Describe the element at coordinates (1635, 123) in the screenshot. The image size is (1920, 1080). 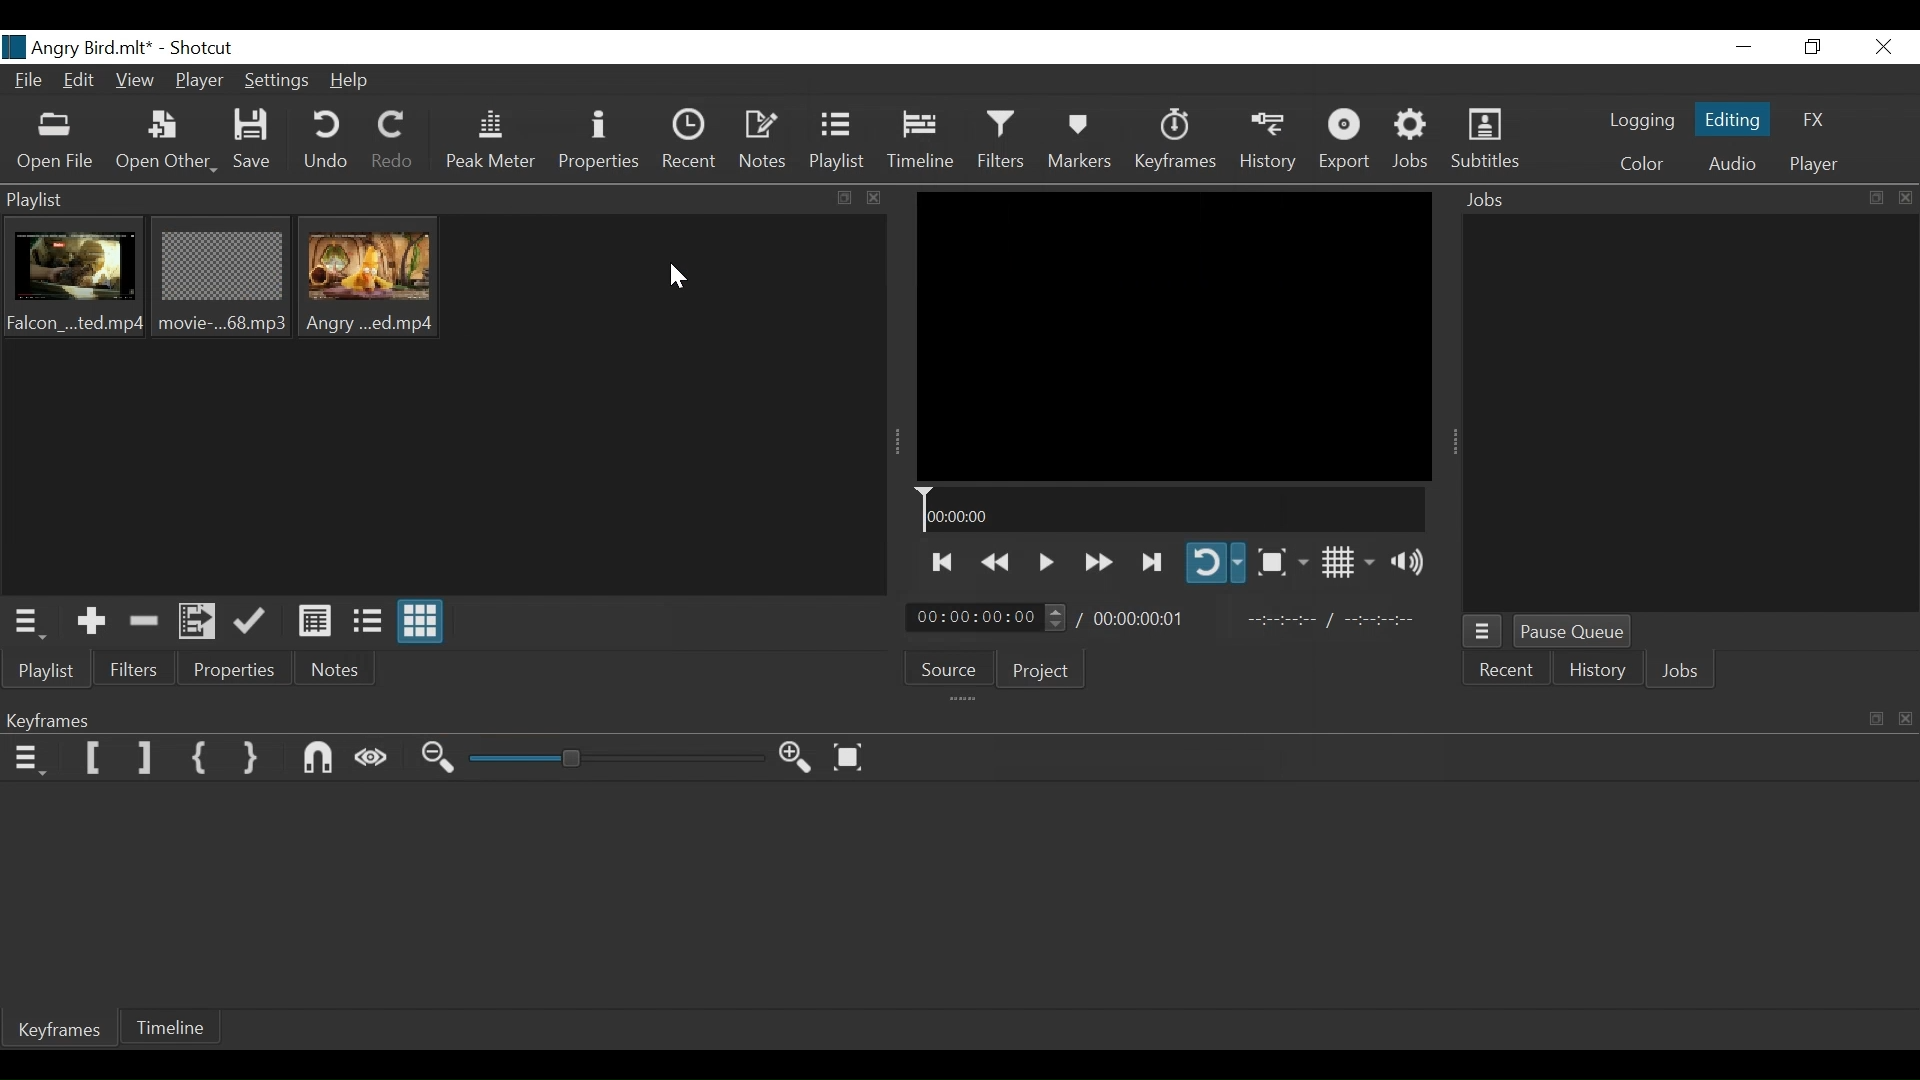
I see `logging` at that location.